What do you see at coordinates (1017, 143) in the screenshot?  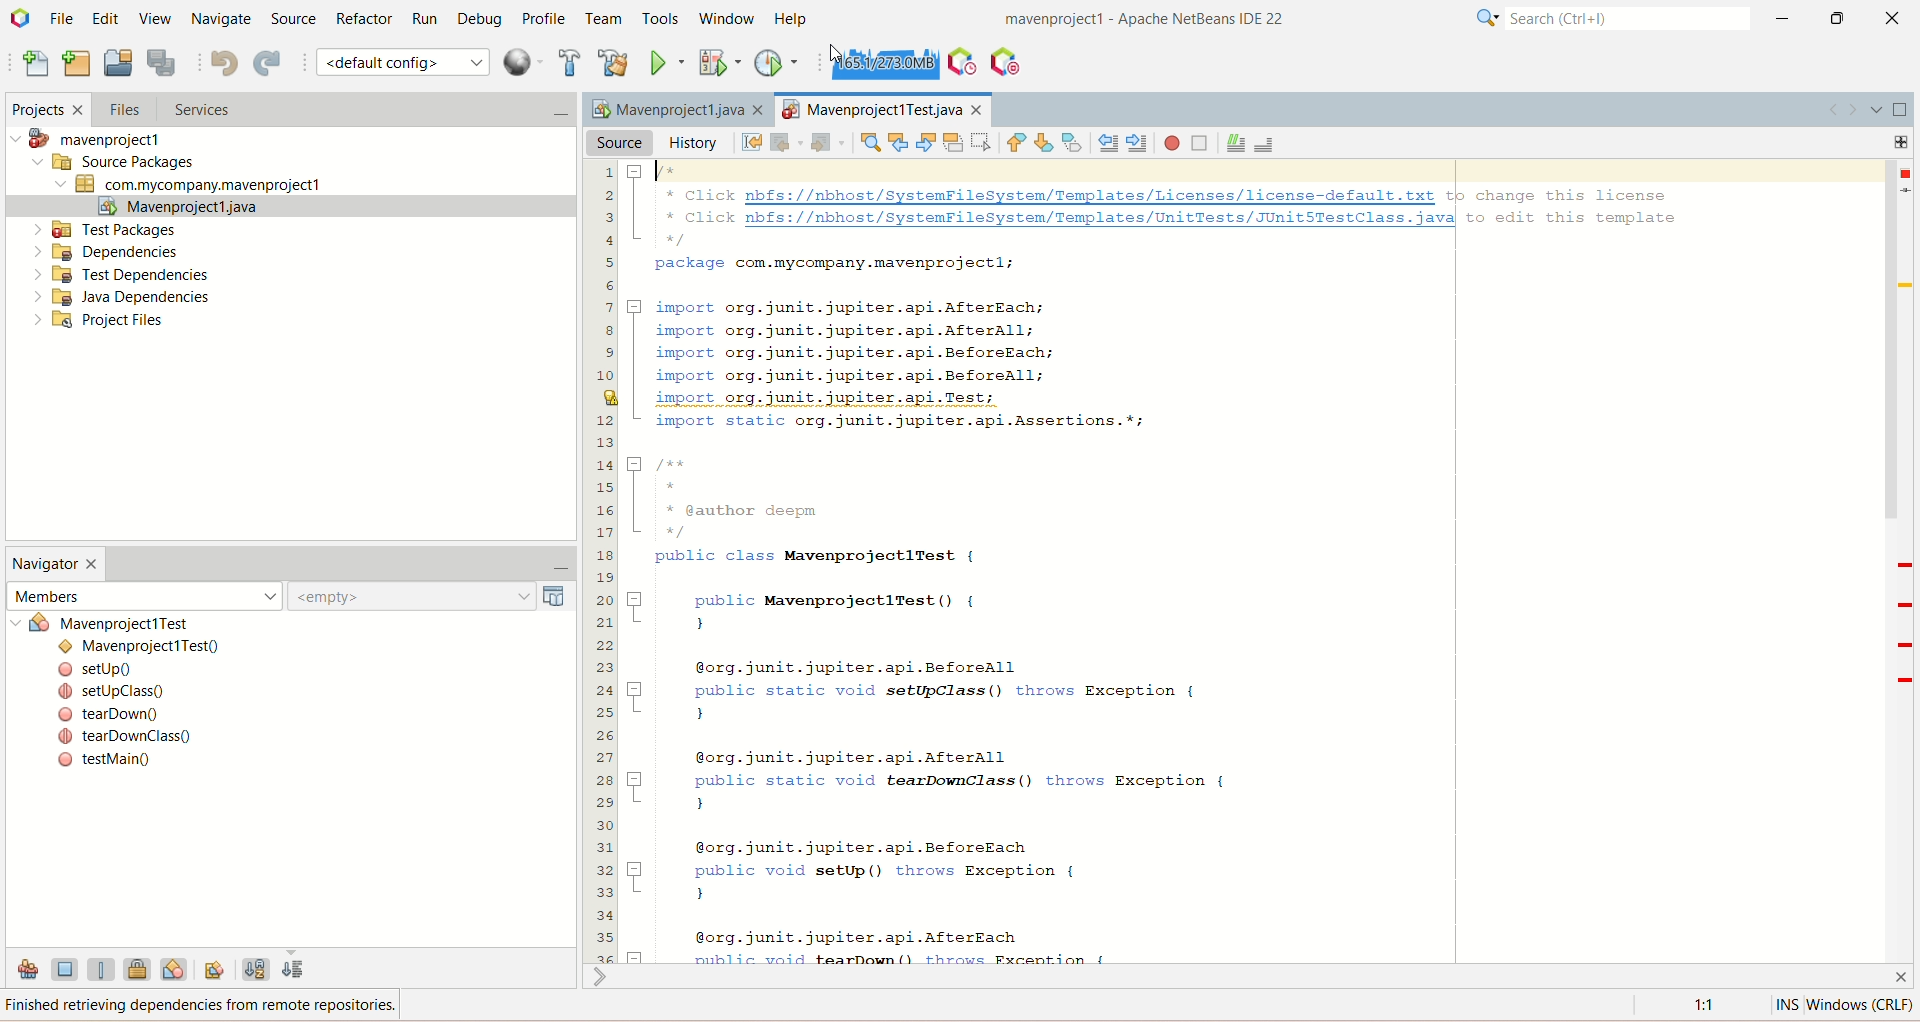 I see `previous bookmark` at bounding box center [1017, 143].